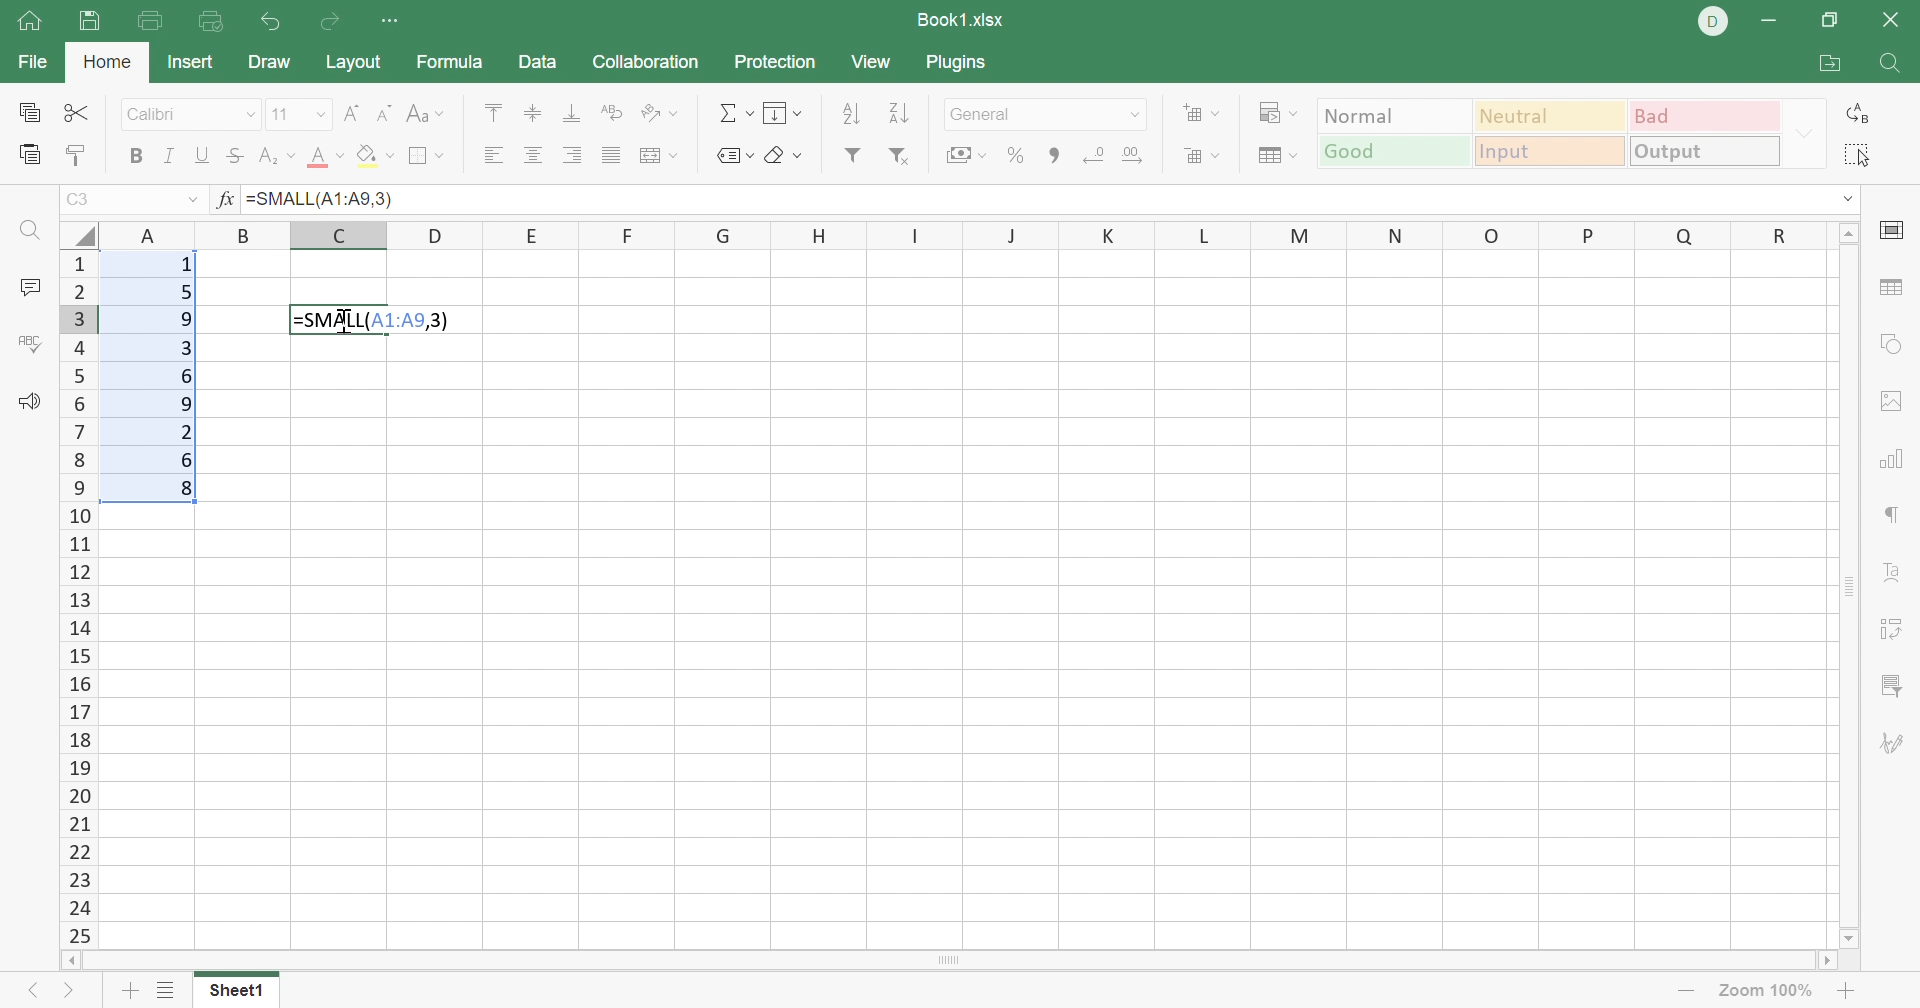  Describe the element at coordinates (1707, 115) in the screenshot. I see `Bad` at that location.